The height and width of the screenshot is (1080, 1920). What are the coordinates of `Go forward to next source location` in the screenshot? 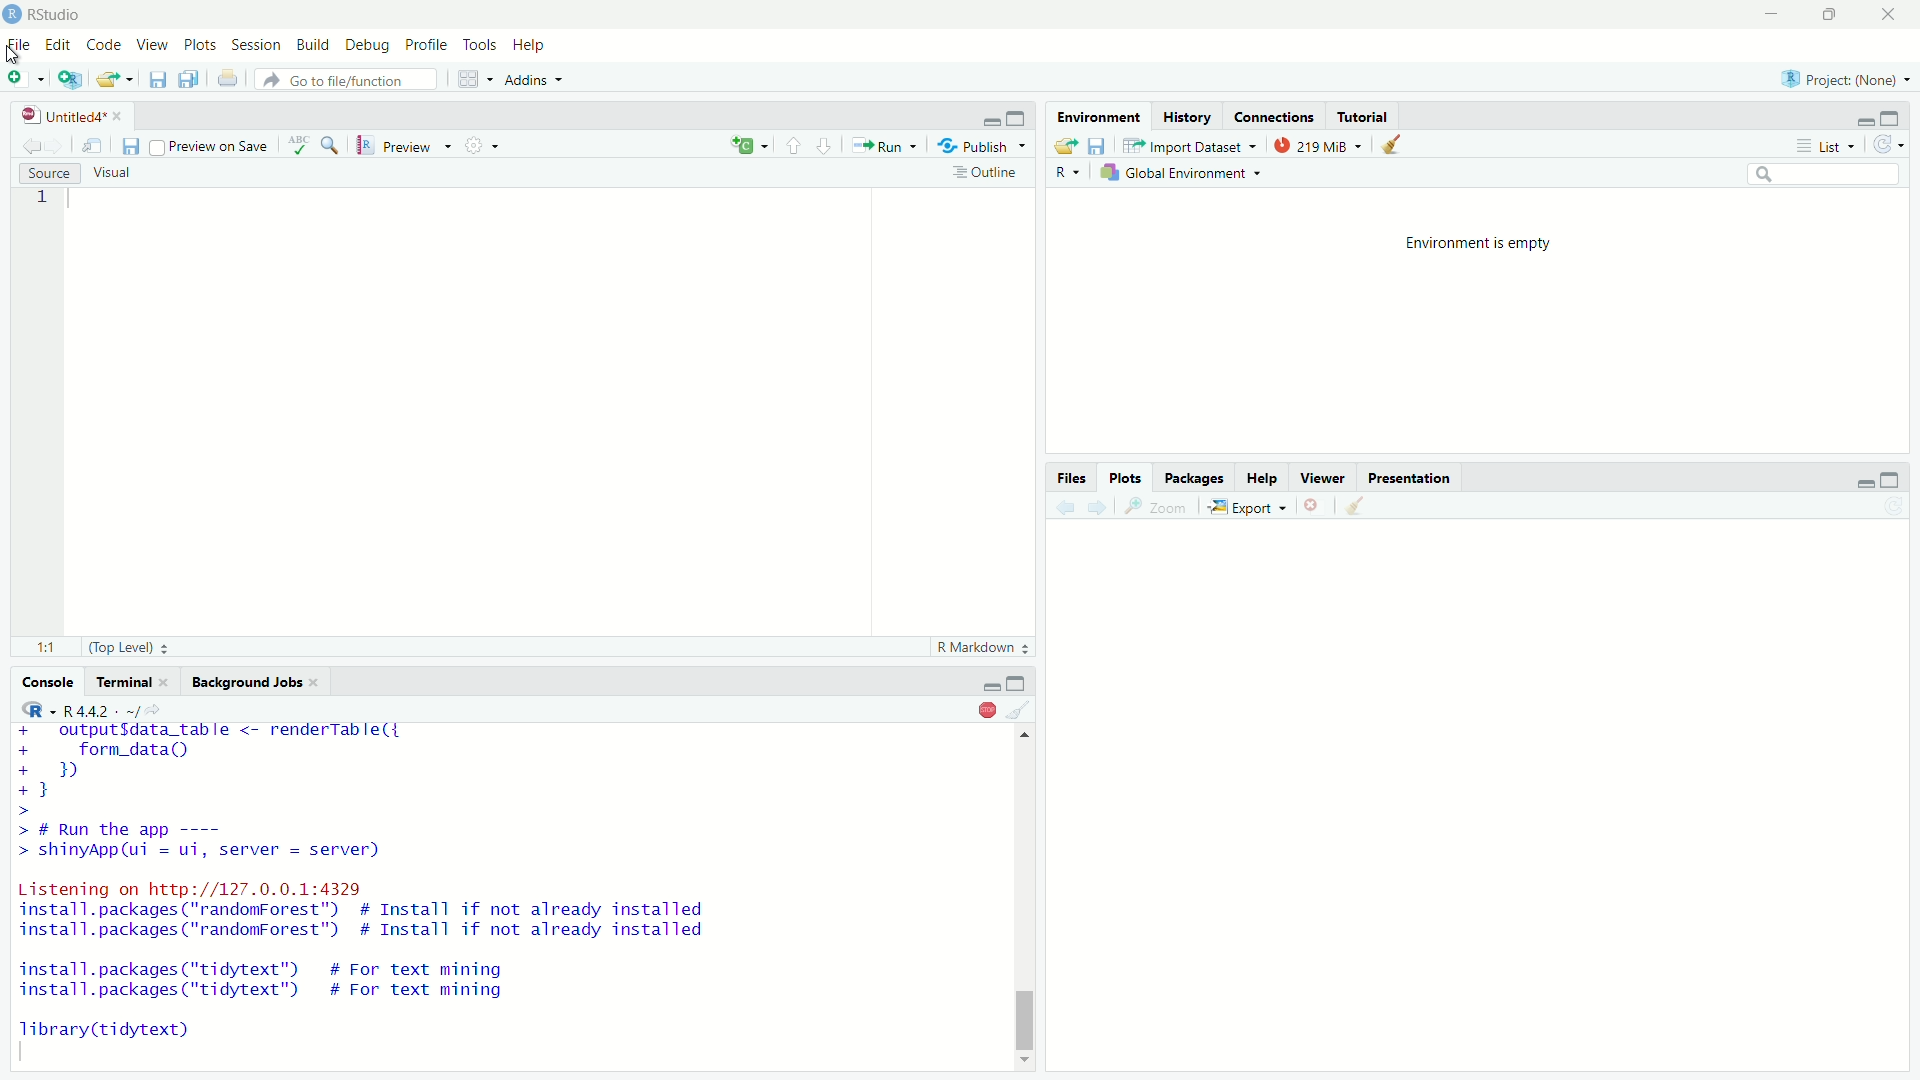 It's located at (58, 144).